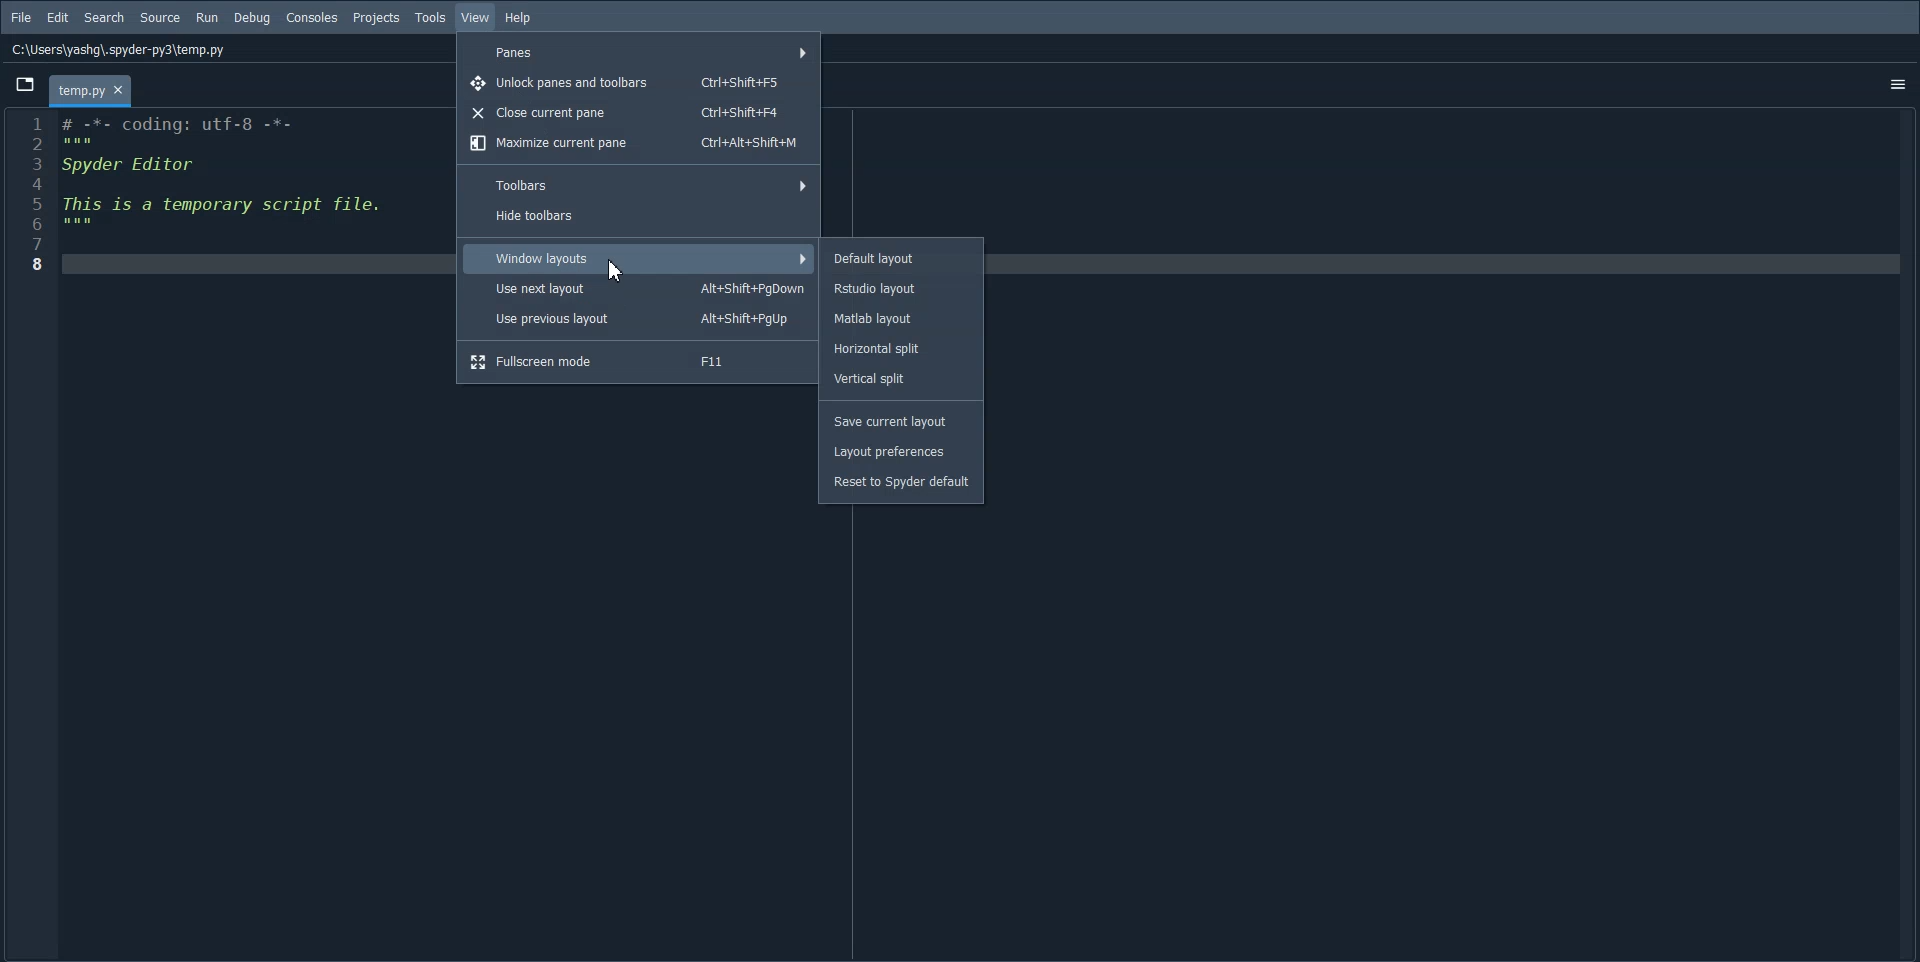 This screenshot has height=962, width=1920. Describe the element at coordinates (640, 143) in the screenshot. I see `Maximize current pane` at that location.